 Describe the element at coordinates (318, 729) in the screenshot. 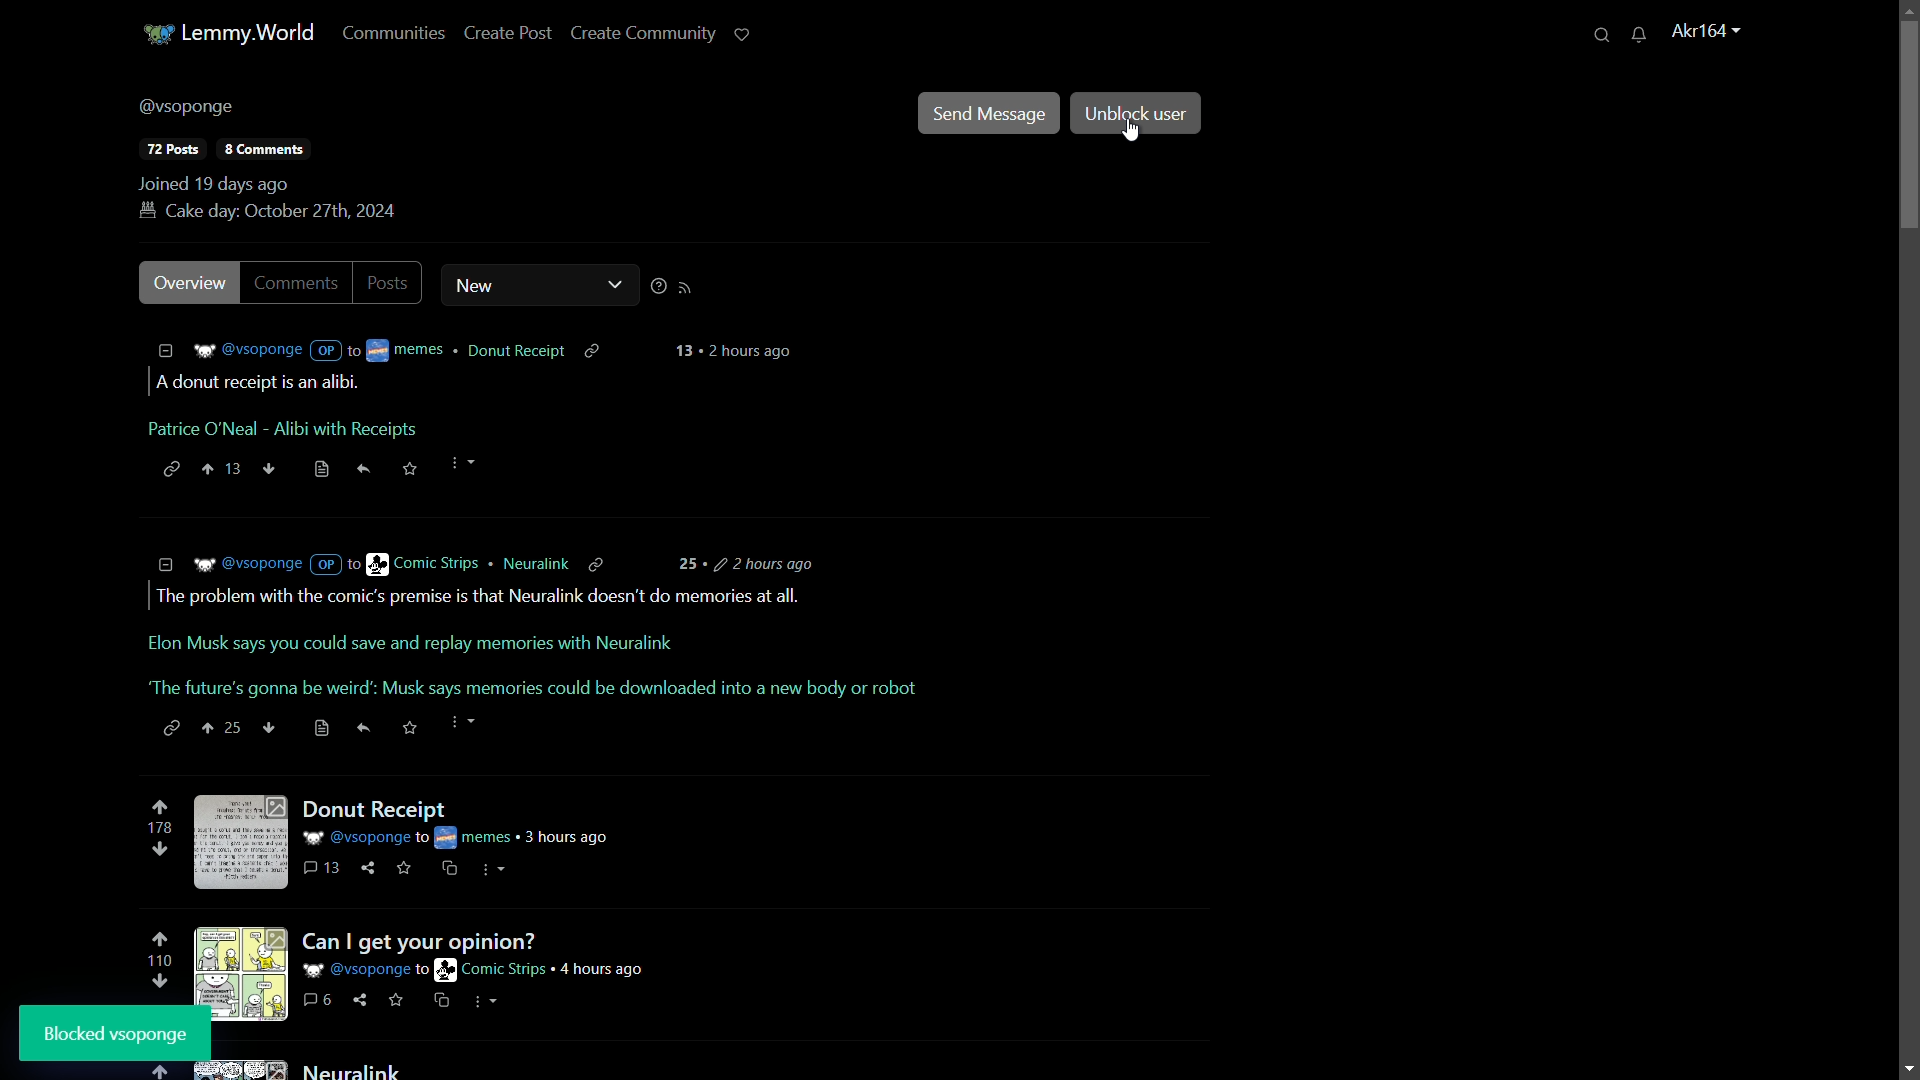

I see `save` at that location.